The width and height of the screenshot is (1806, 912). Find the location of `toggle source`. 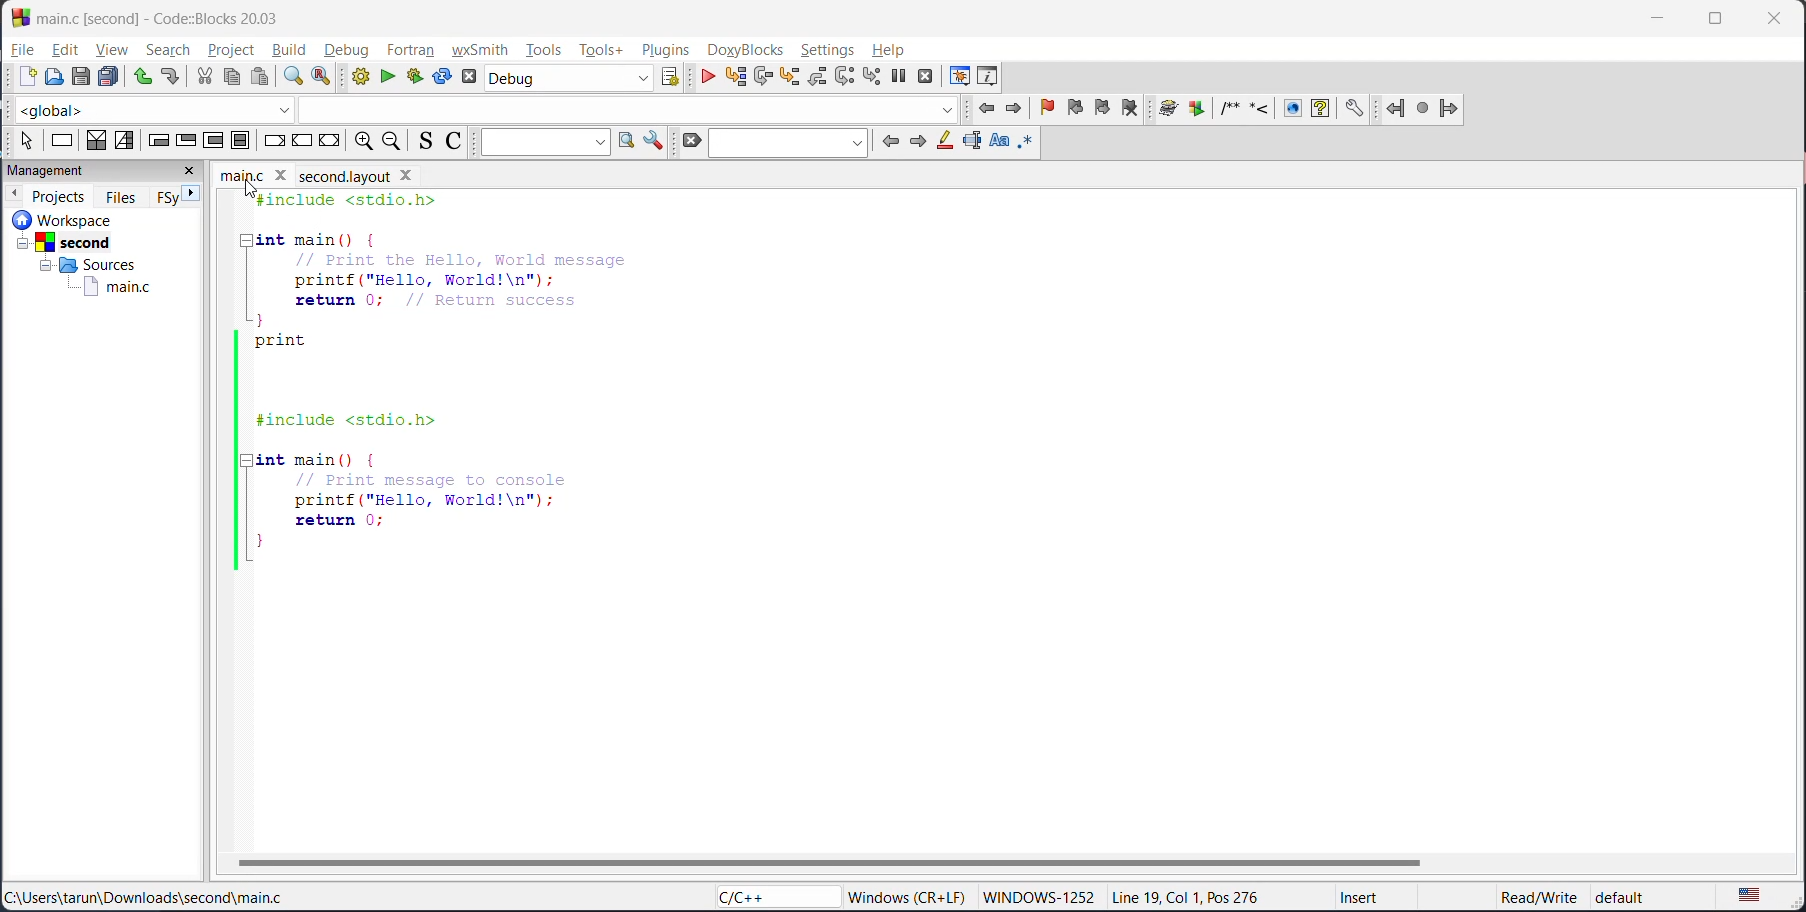

toggle source is located at coordinates (420, 141).